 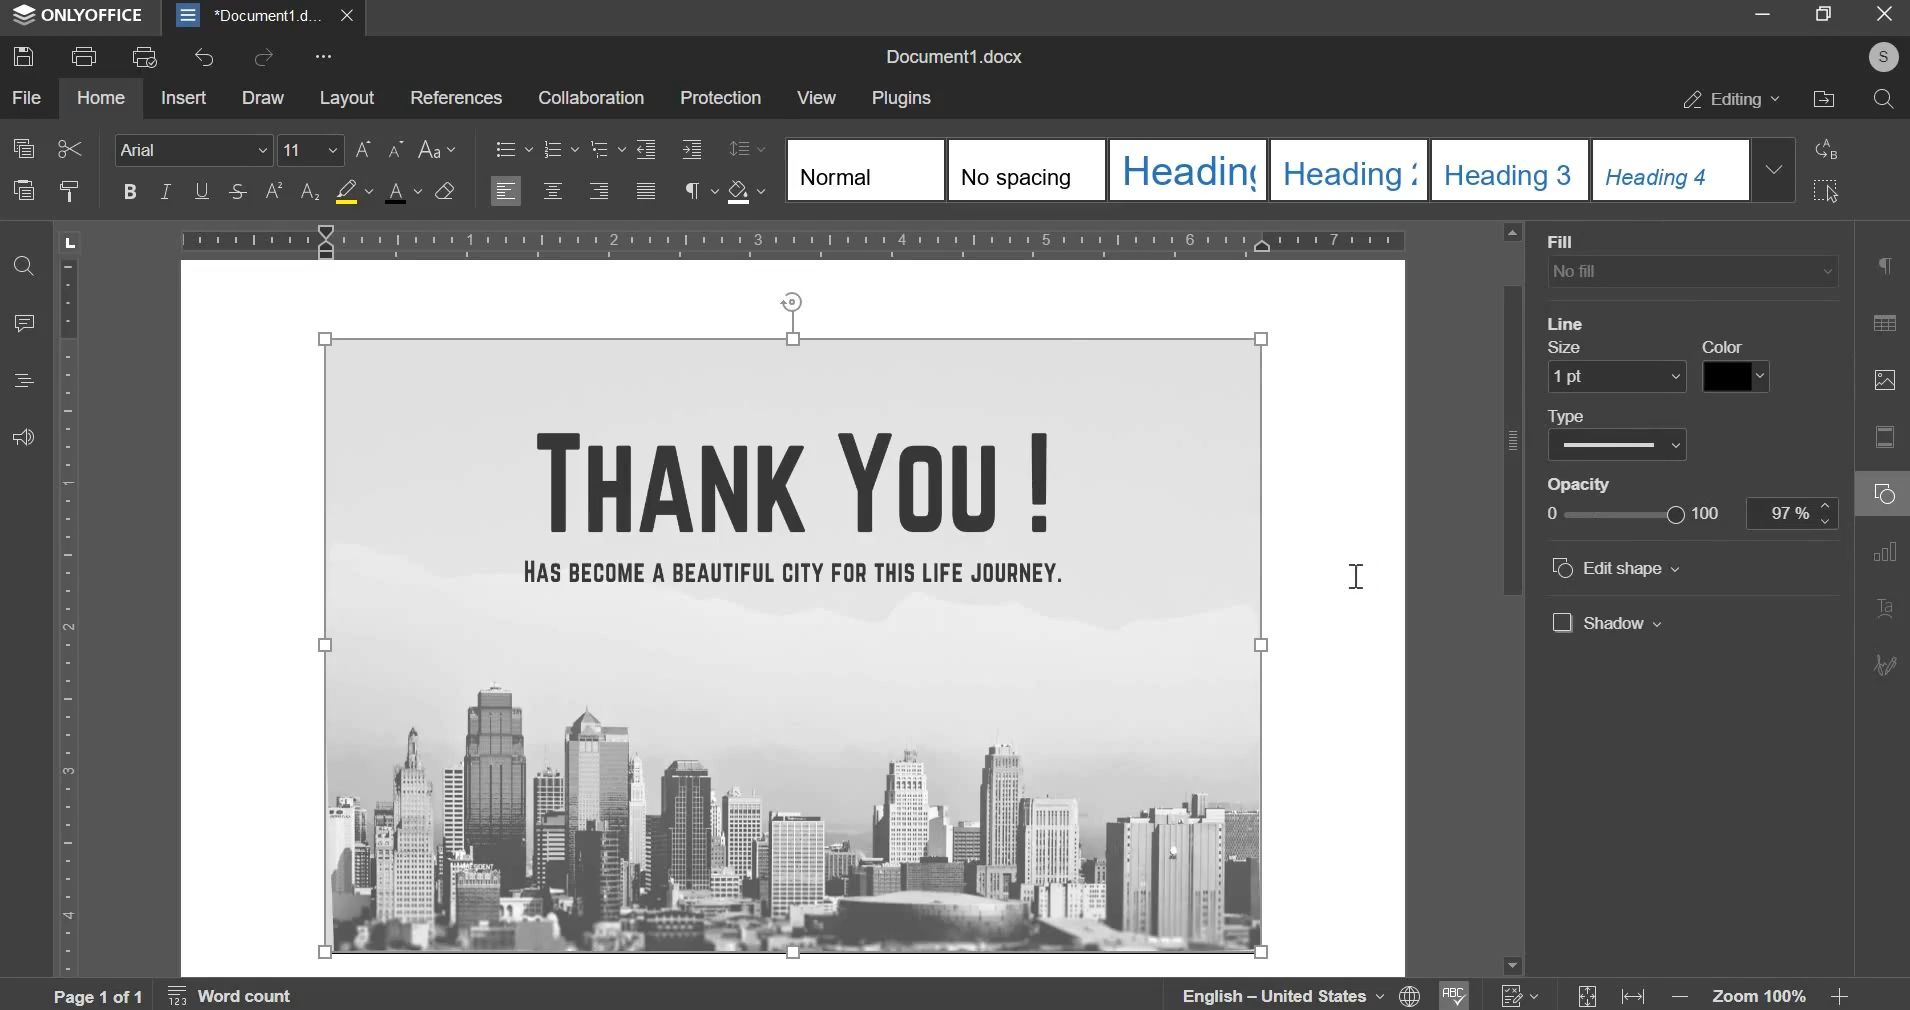 What do you see at coordinates (1506, 171) in the screenshot?
I see `Heading 3` at bounding box center [1506, 171].